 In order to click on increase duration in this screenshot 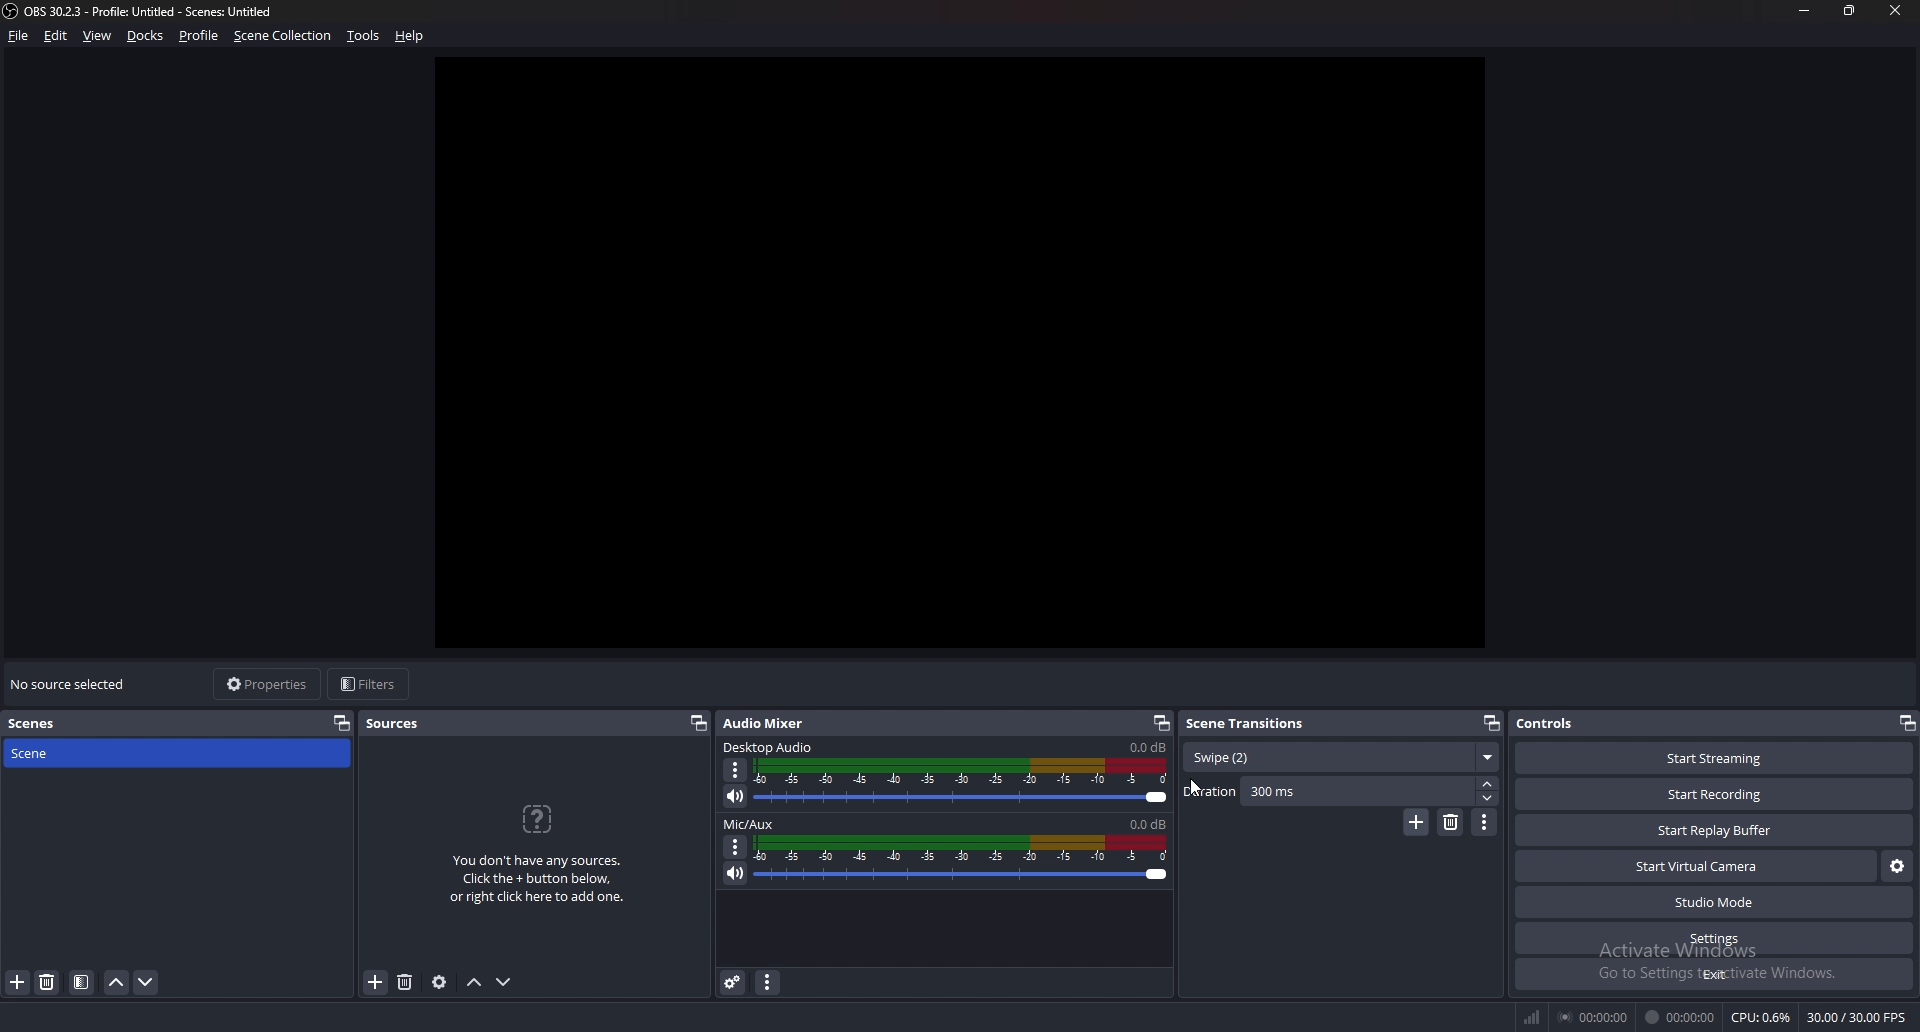, I will do `click(1487, 784)`.